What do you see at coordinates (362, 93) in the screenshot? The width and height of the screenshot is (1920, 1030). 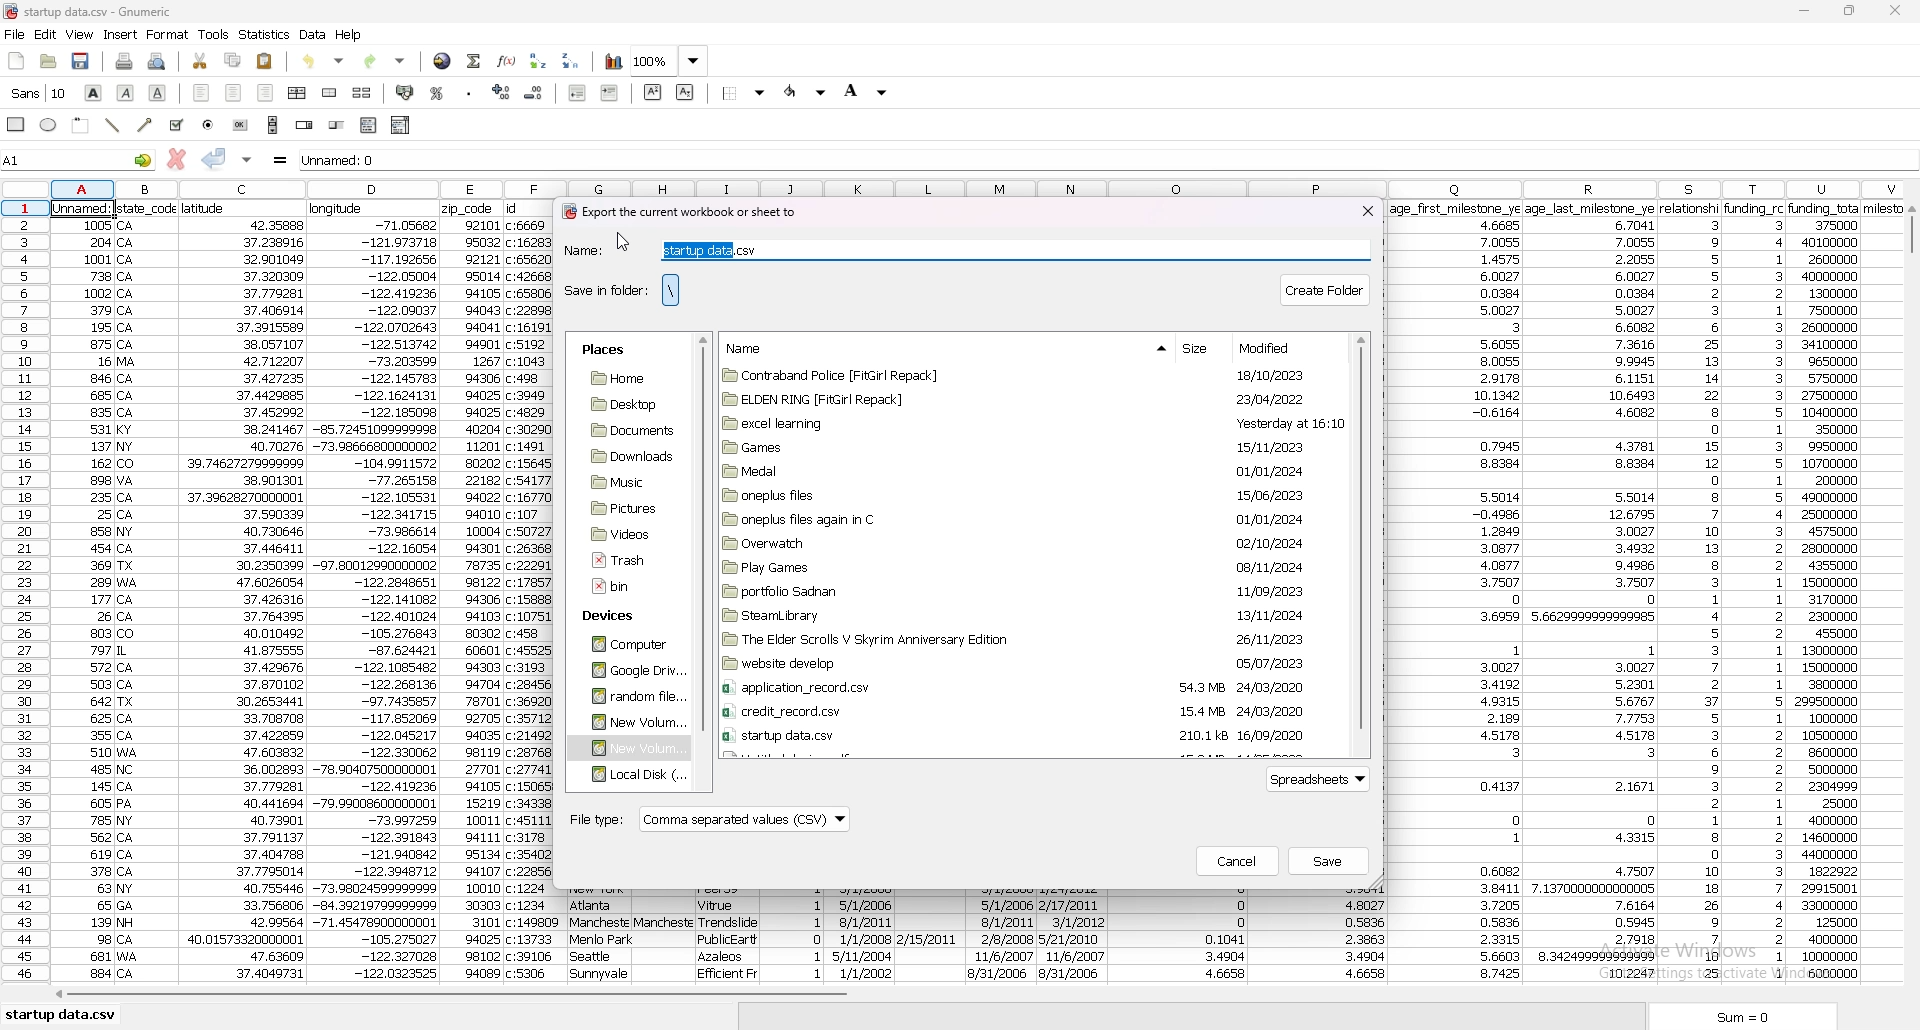 I see `split merged cells` at bounding box center [362, 93].